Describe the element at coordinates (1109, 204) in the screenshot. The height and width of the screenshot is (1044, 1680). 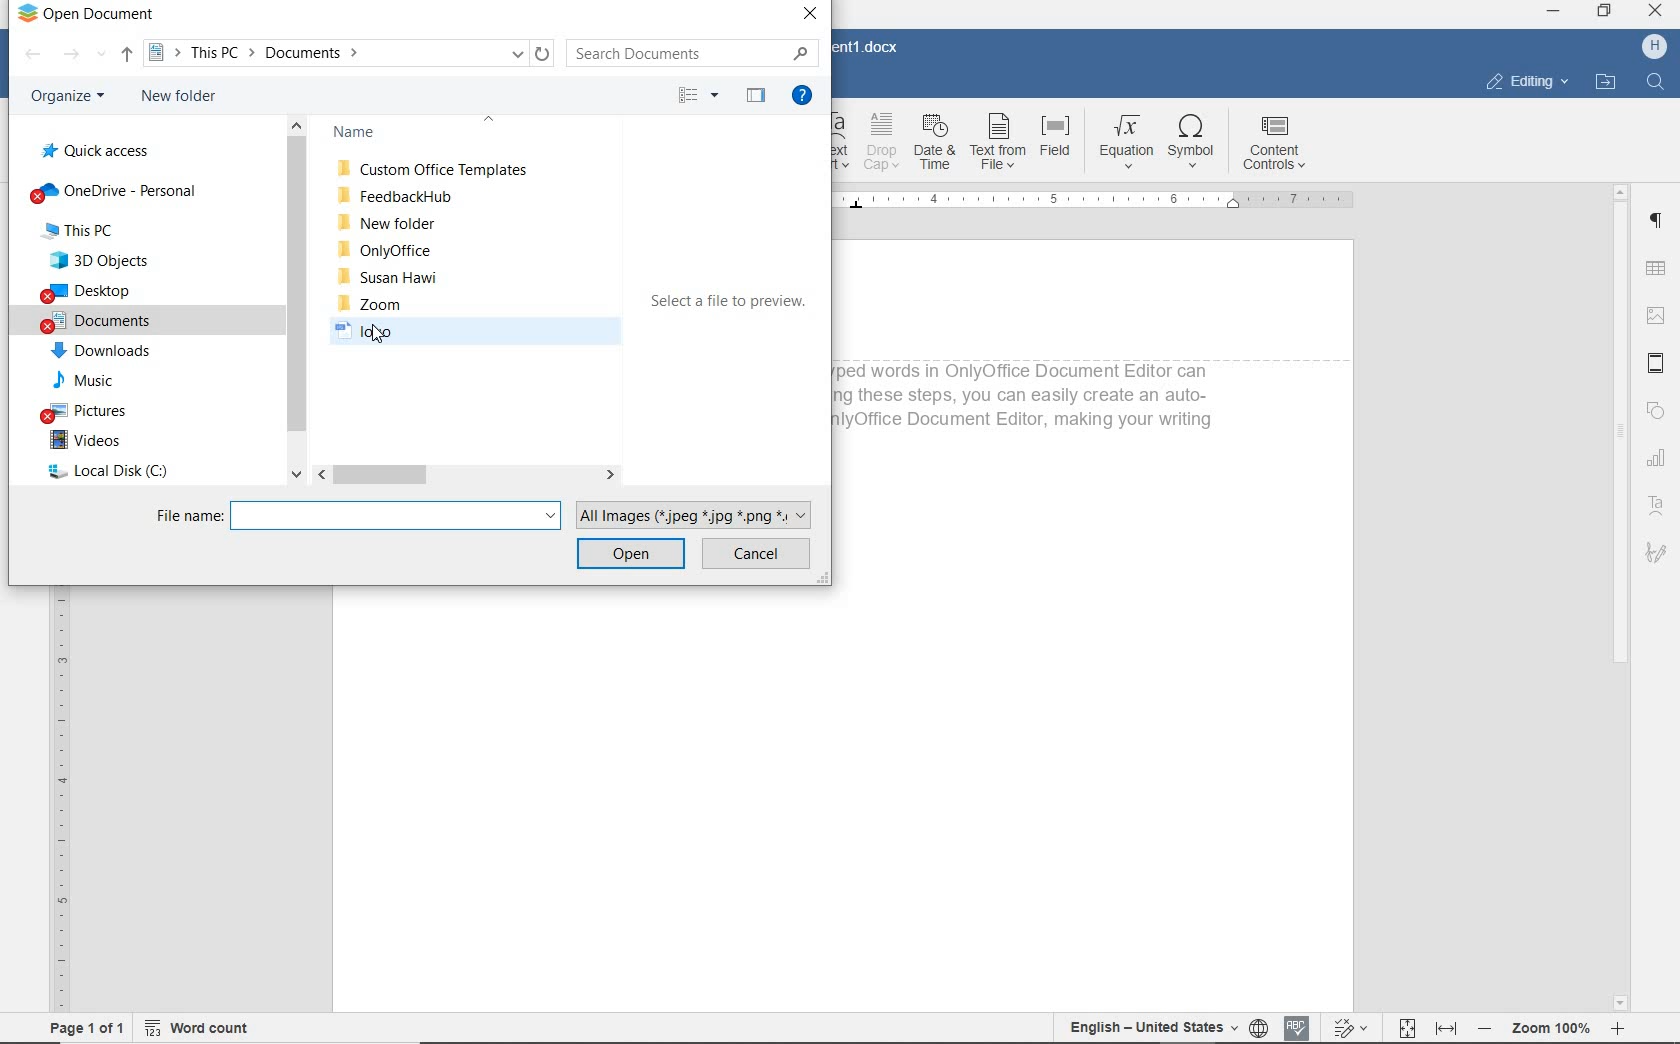
I see `RULER` at that location.